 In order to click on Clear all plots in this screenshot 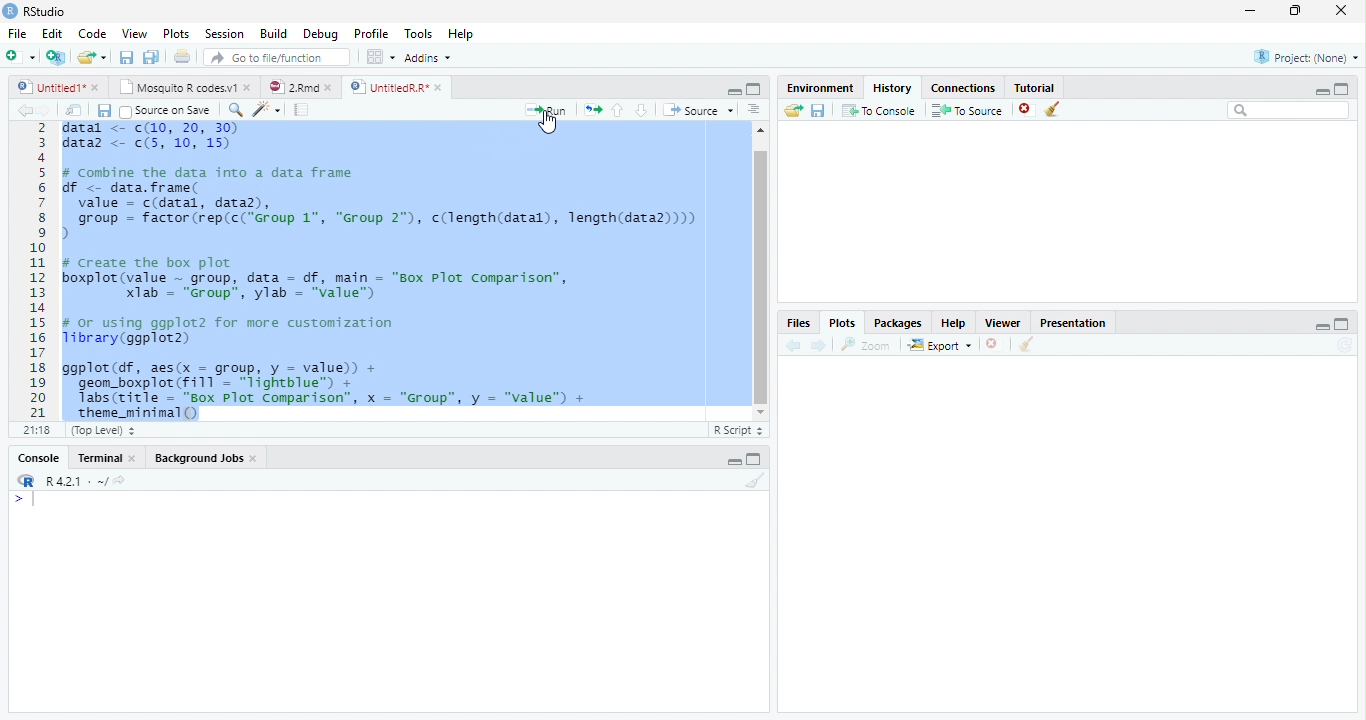, I will do `click(1027, 344)`.